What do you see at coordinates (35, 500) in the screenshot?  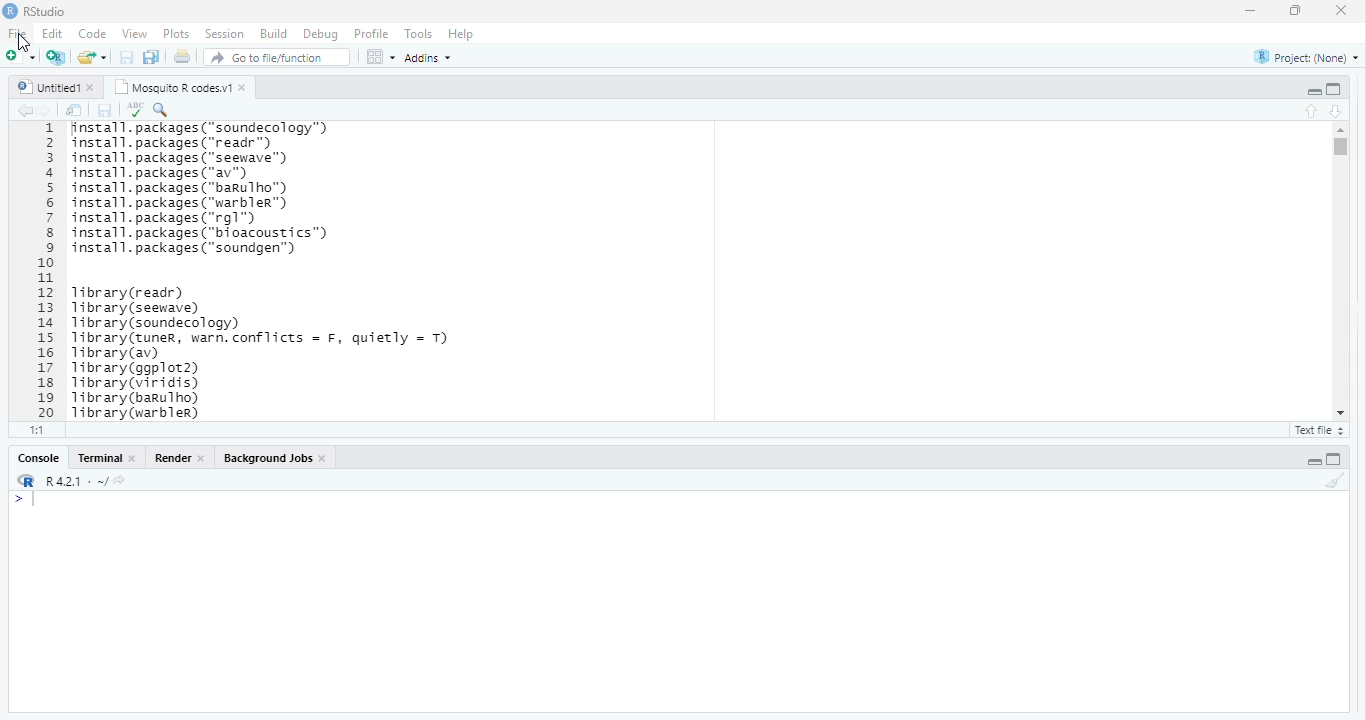 I see `typing indicator` at bounding box center [35, 500].